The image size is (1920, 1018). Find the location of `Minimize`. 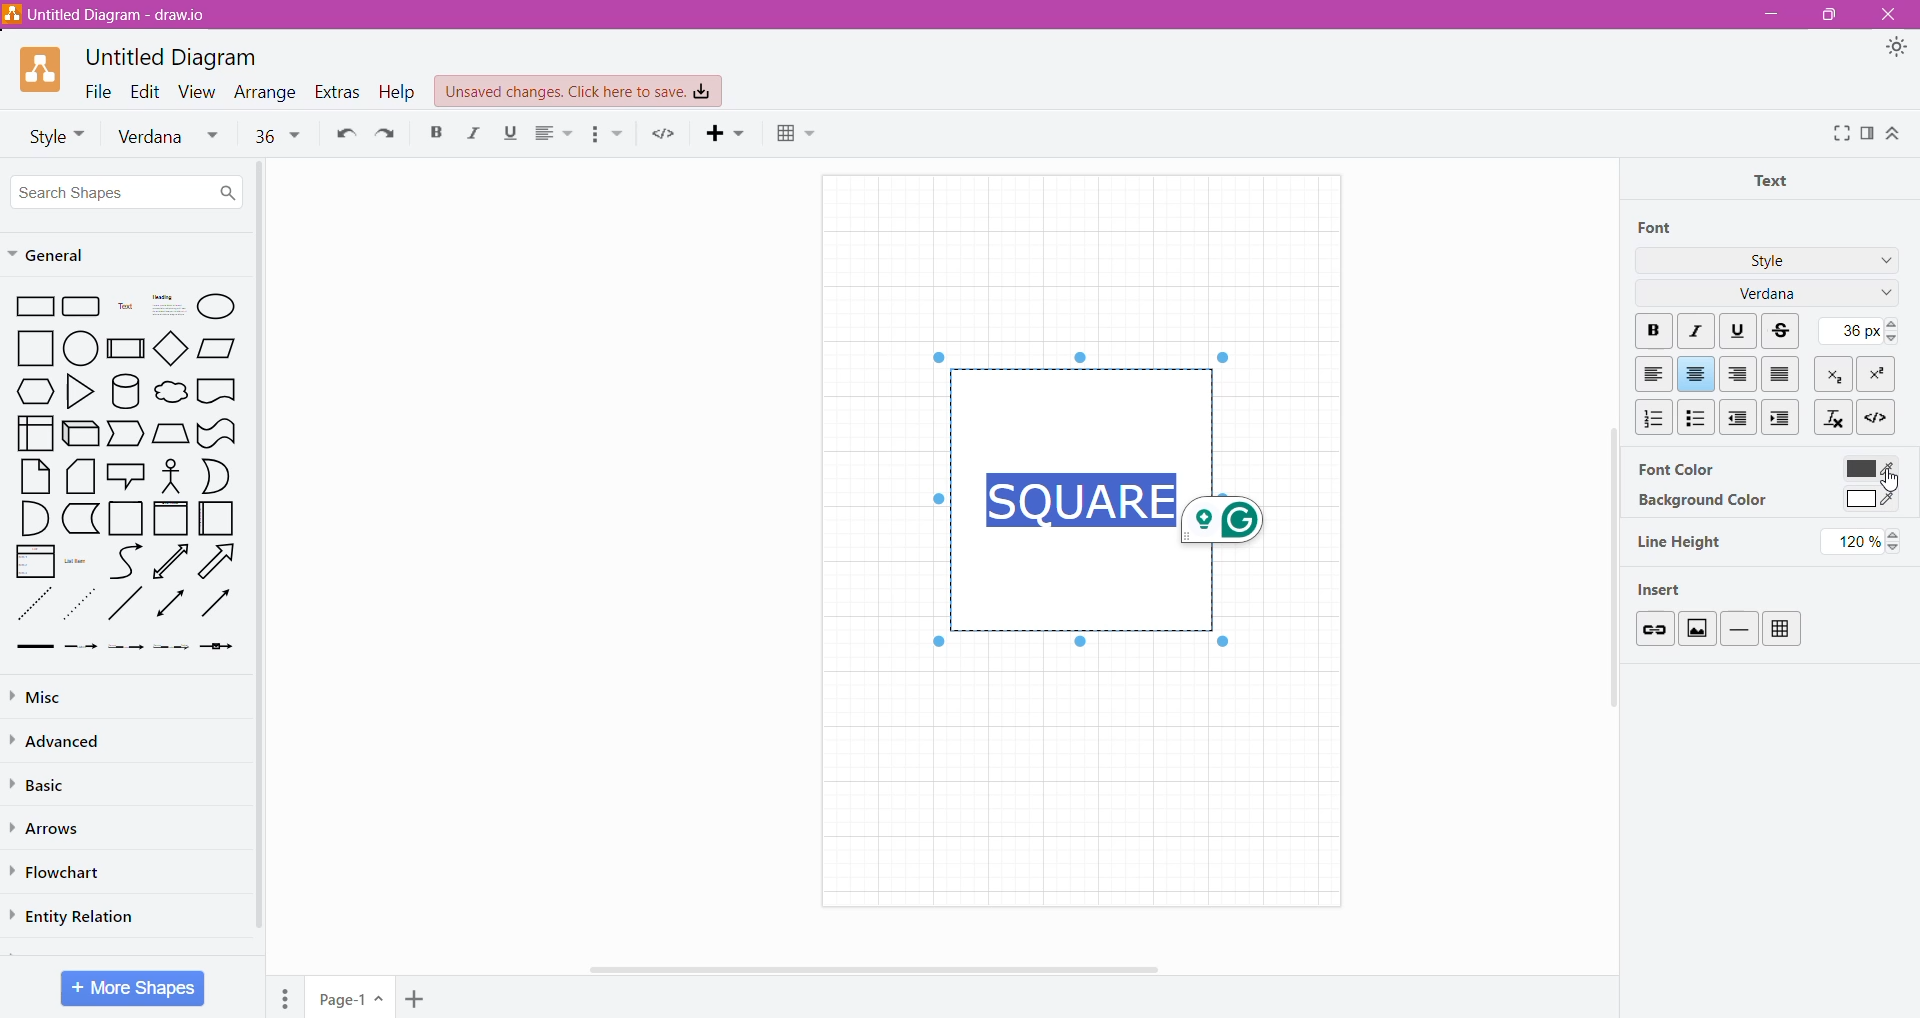

Minimize is located at coordinates (1771, 13).